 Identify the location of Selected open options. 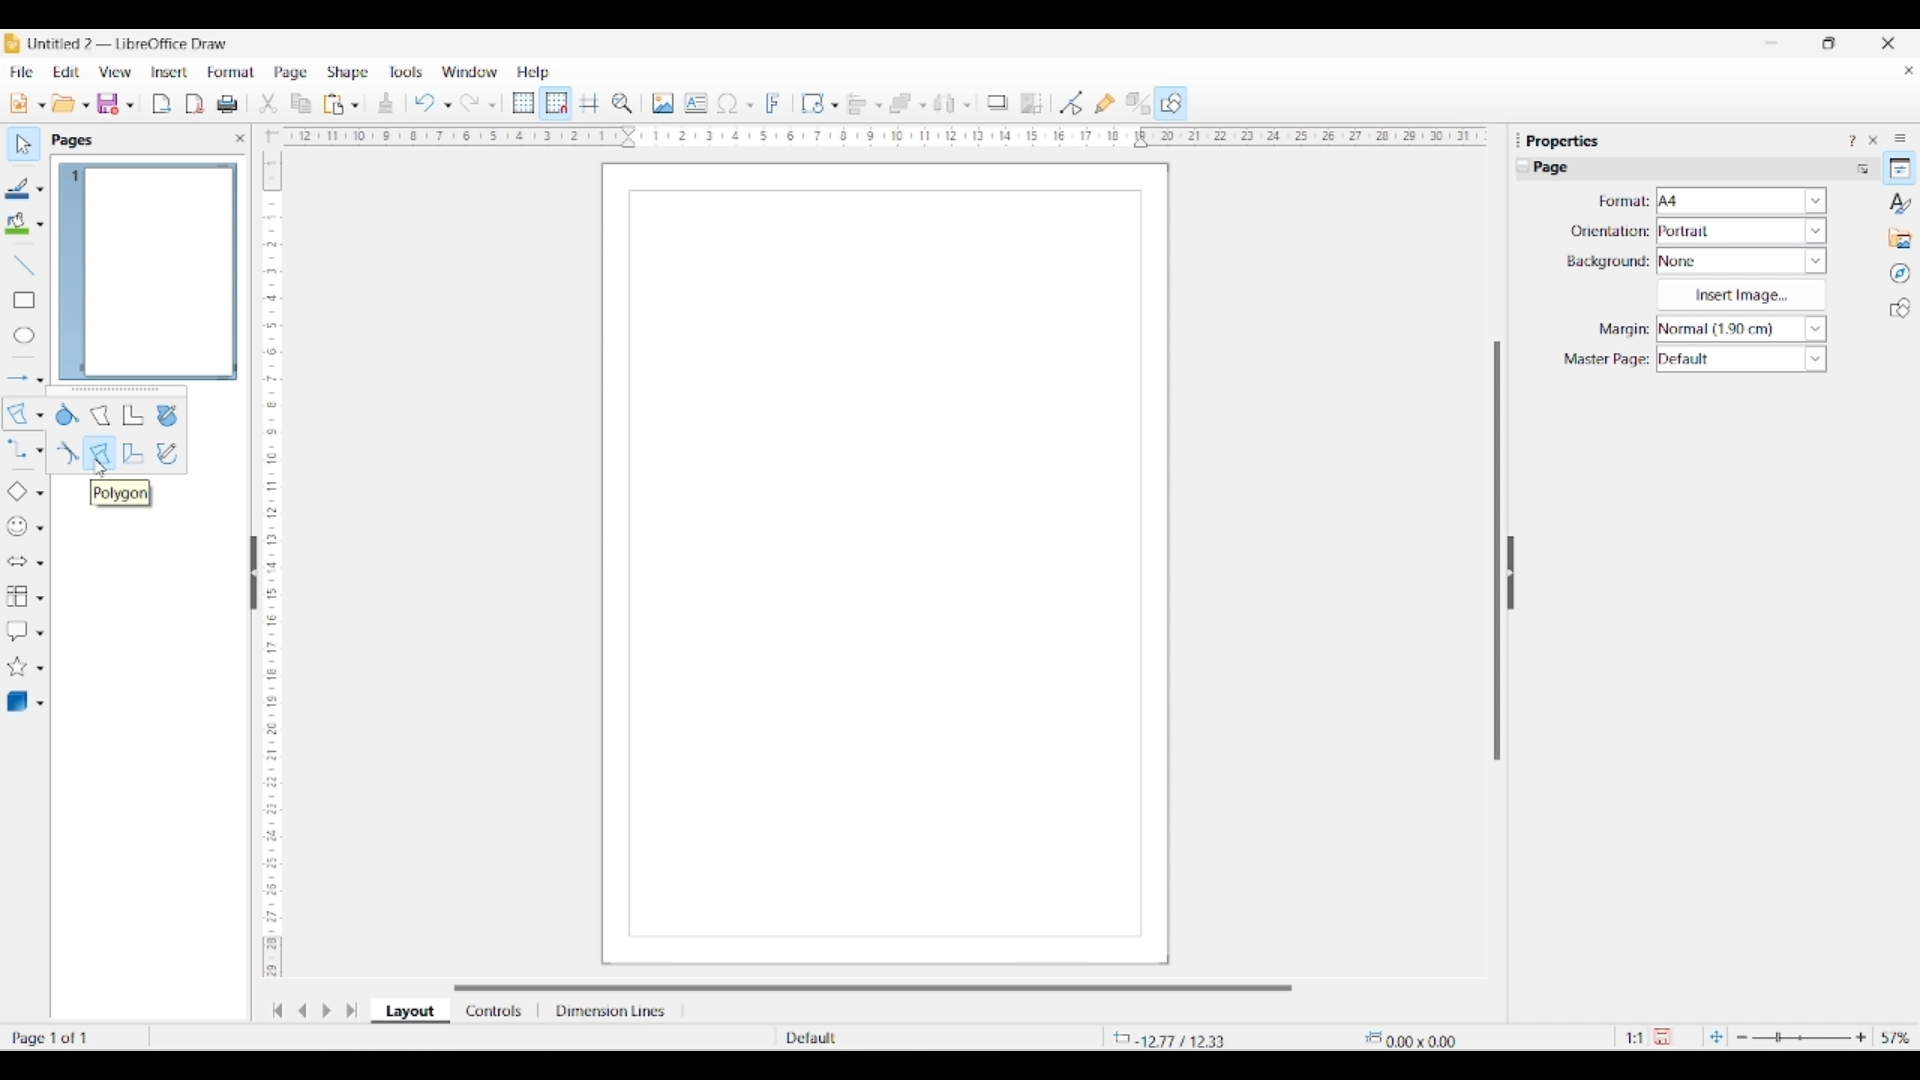
(64, 104).